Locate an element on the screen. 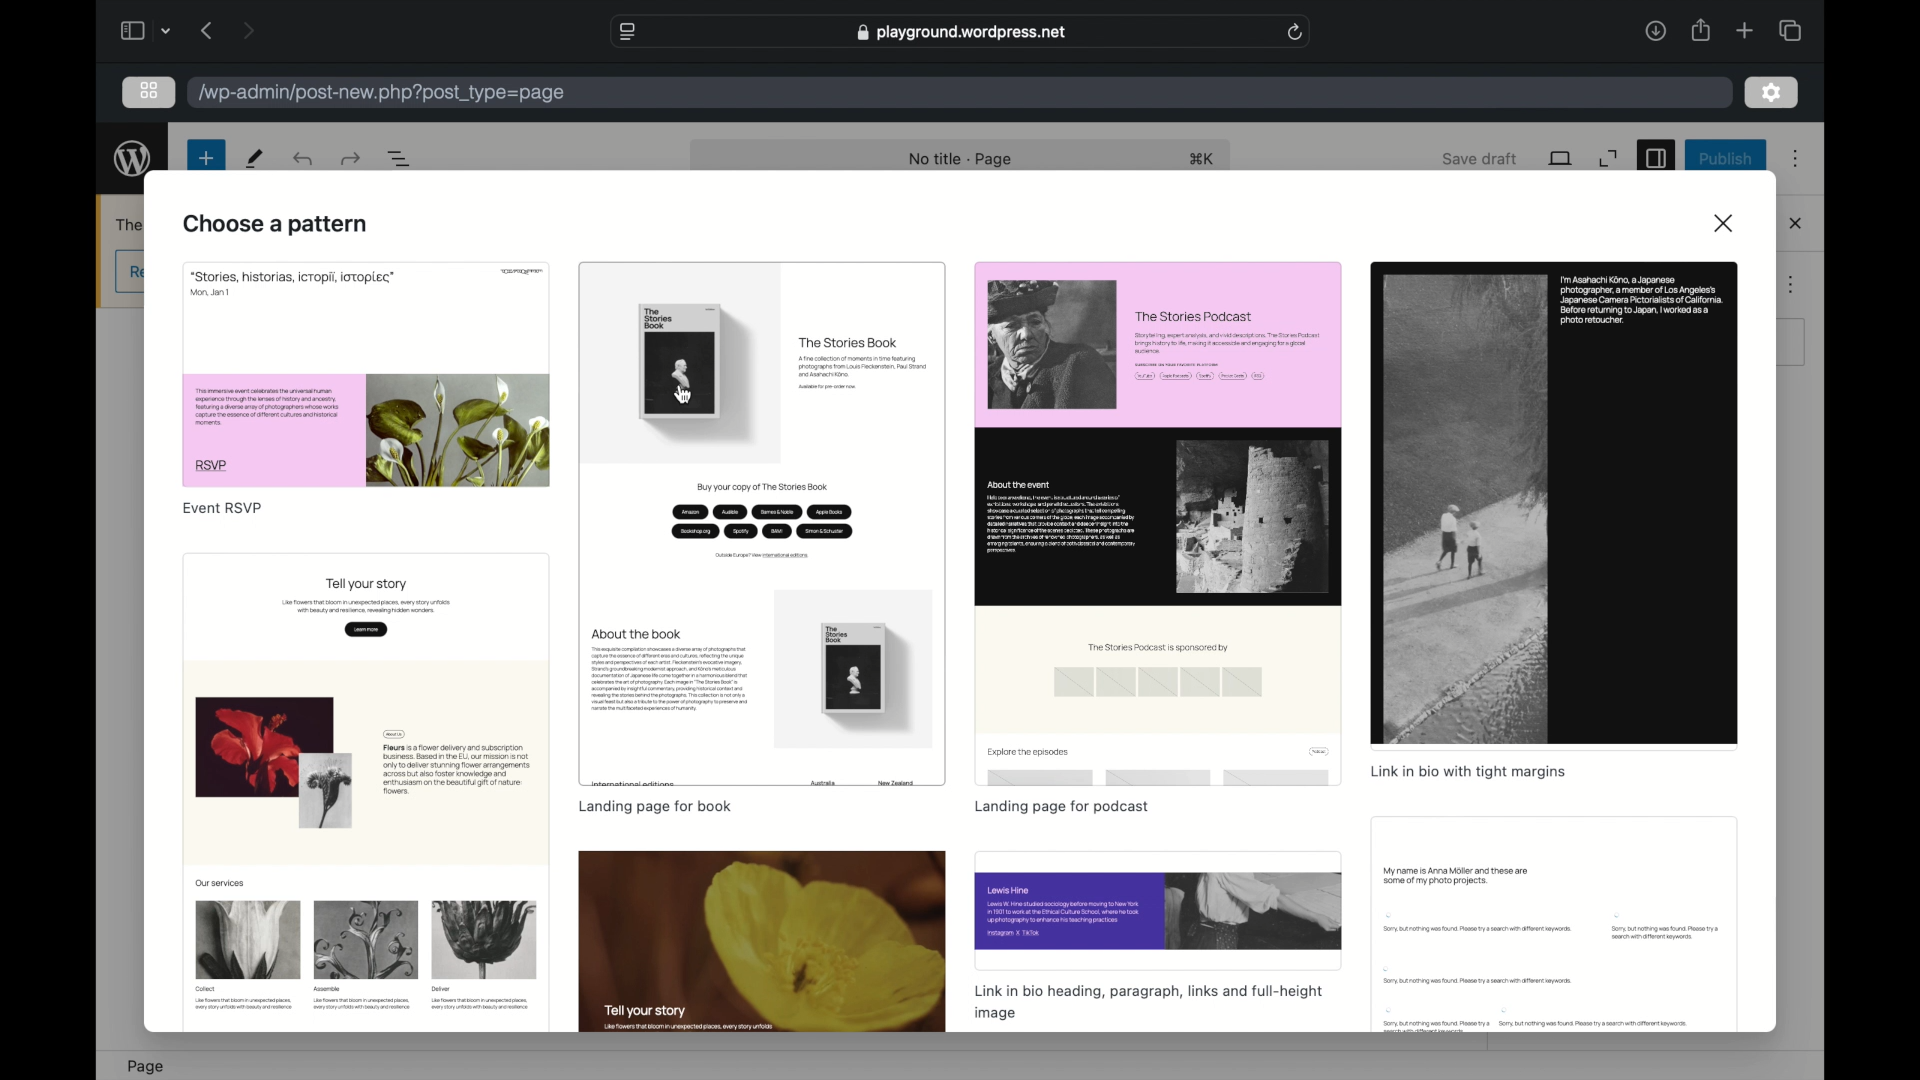 The width and height of the screenshot is (1920, 1080). landing page for book is located at coordinates (659, 807).